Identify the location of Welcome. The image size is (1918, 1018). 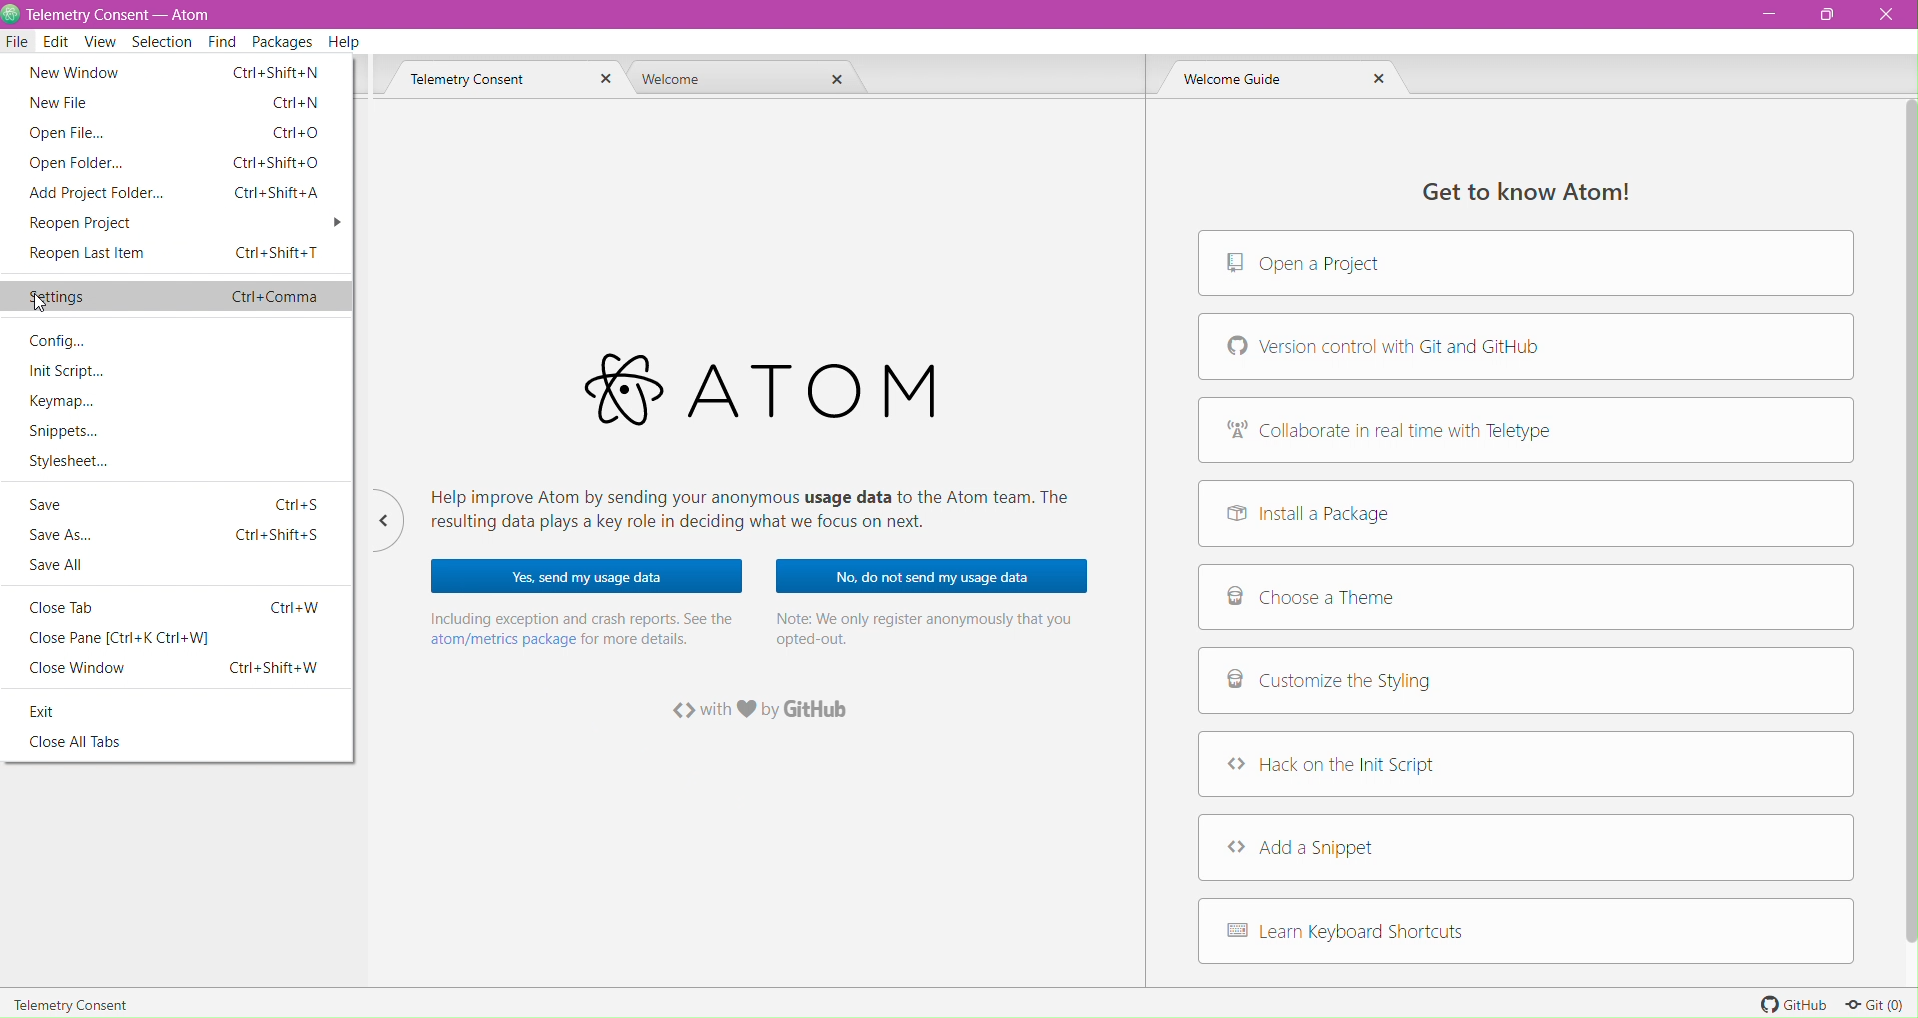
(679, 79).